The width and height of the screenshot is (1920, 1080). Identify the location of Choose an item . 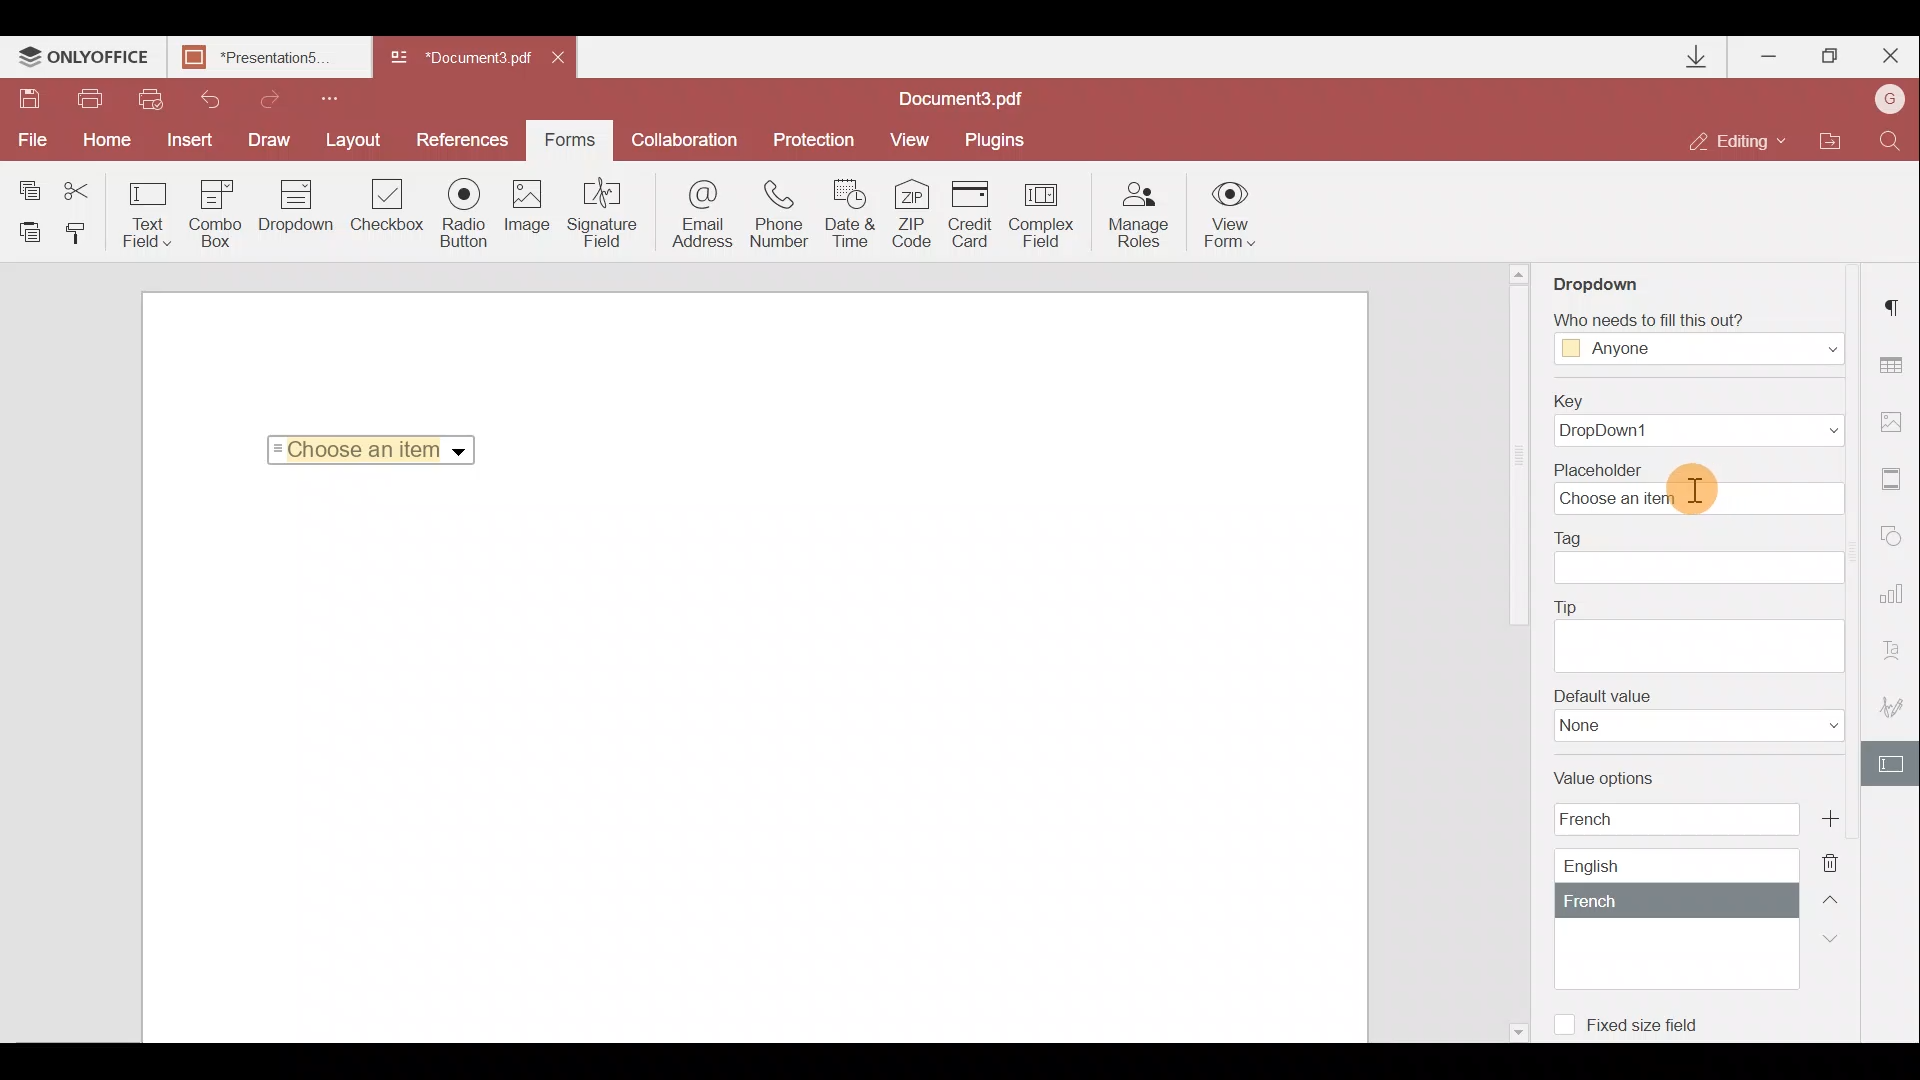
(378, 446).